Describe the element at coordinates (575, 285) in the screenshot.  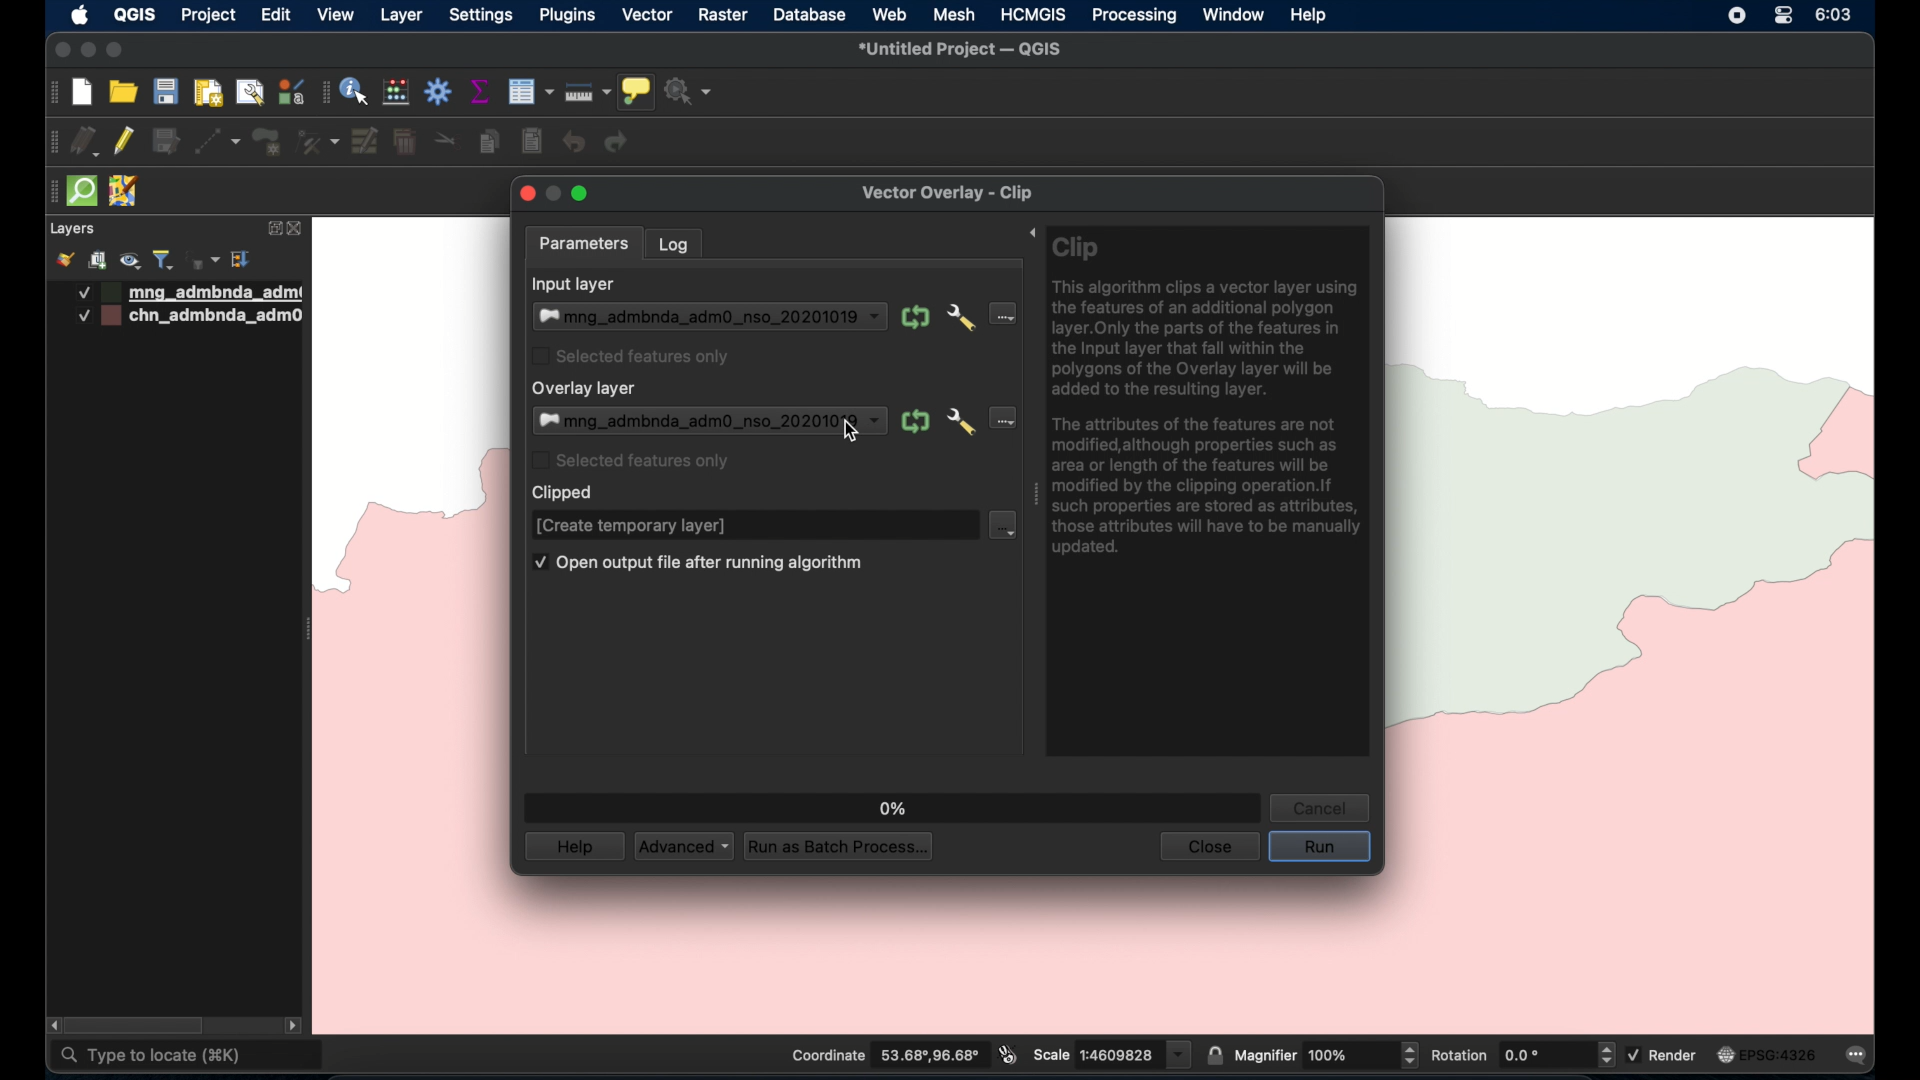
I see `input layer ` at that location.